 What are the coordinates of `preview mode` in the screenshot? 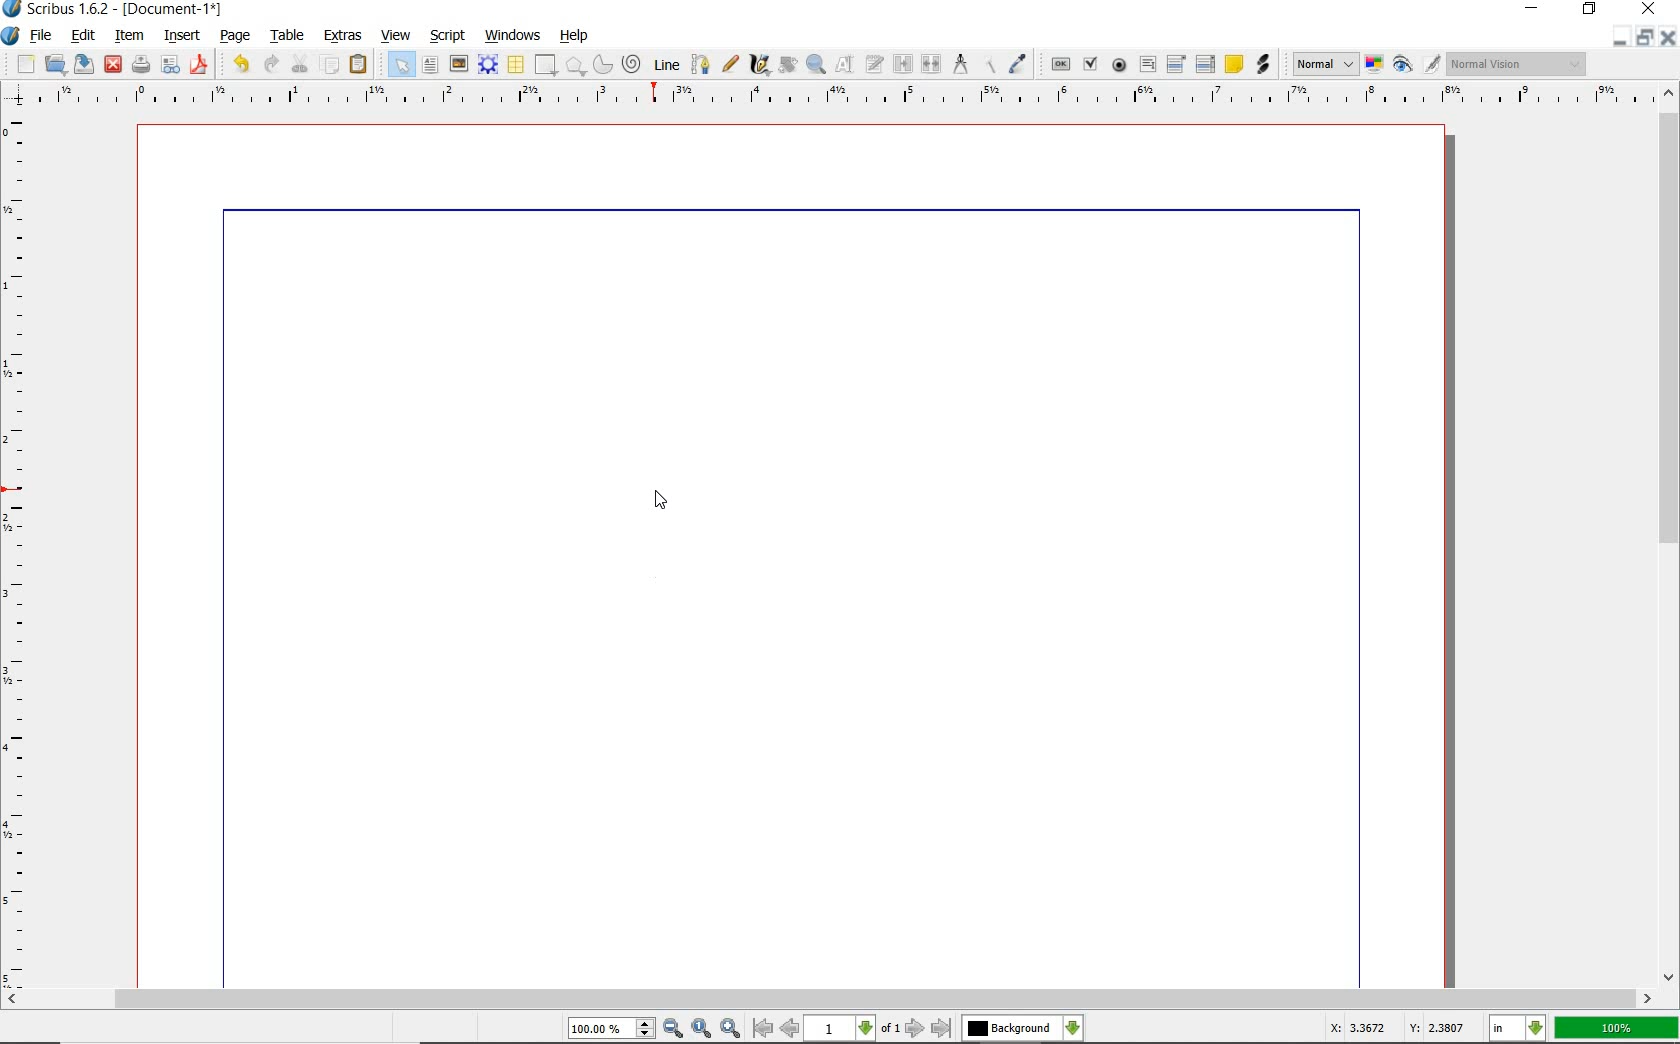 It's located at (1415, 63).